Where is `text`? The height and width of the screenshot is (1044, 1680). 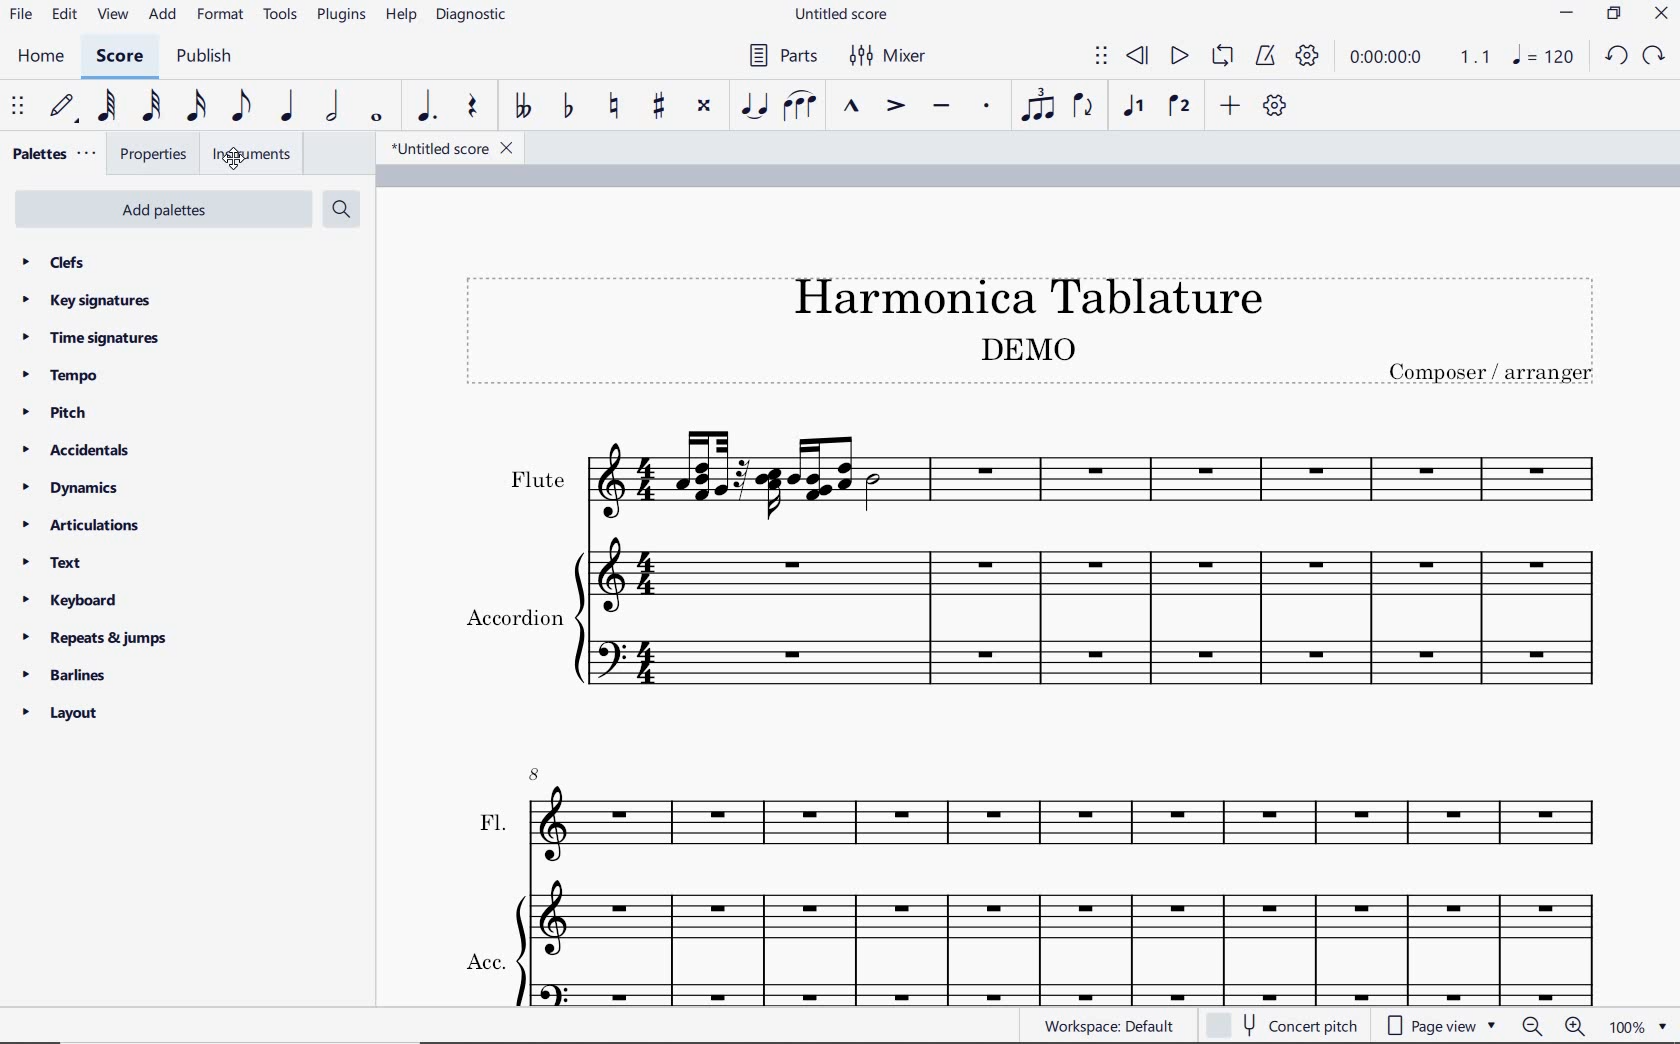 text is located at coordinates (55, 565).